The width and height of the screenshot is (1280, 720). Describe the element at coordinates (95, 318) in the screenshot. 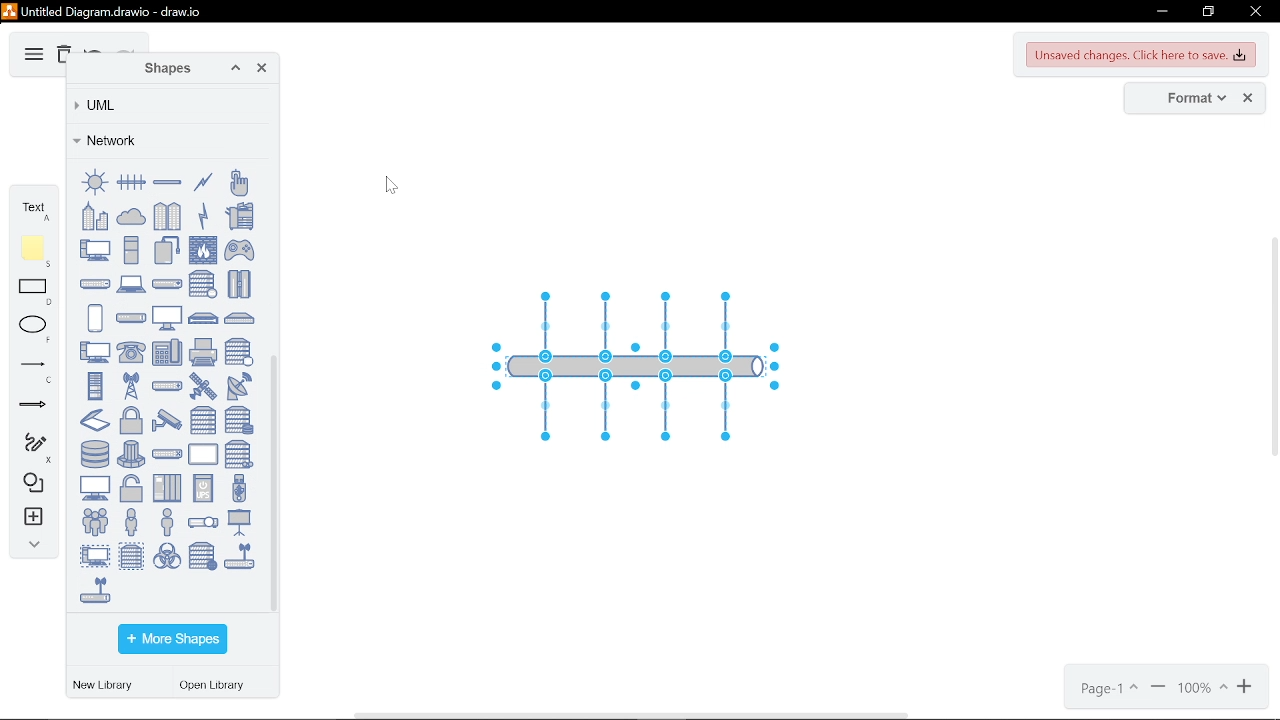

I see `mobile` at that location.